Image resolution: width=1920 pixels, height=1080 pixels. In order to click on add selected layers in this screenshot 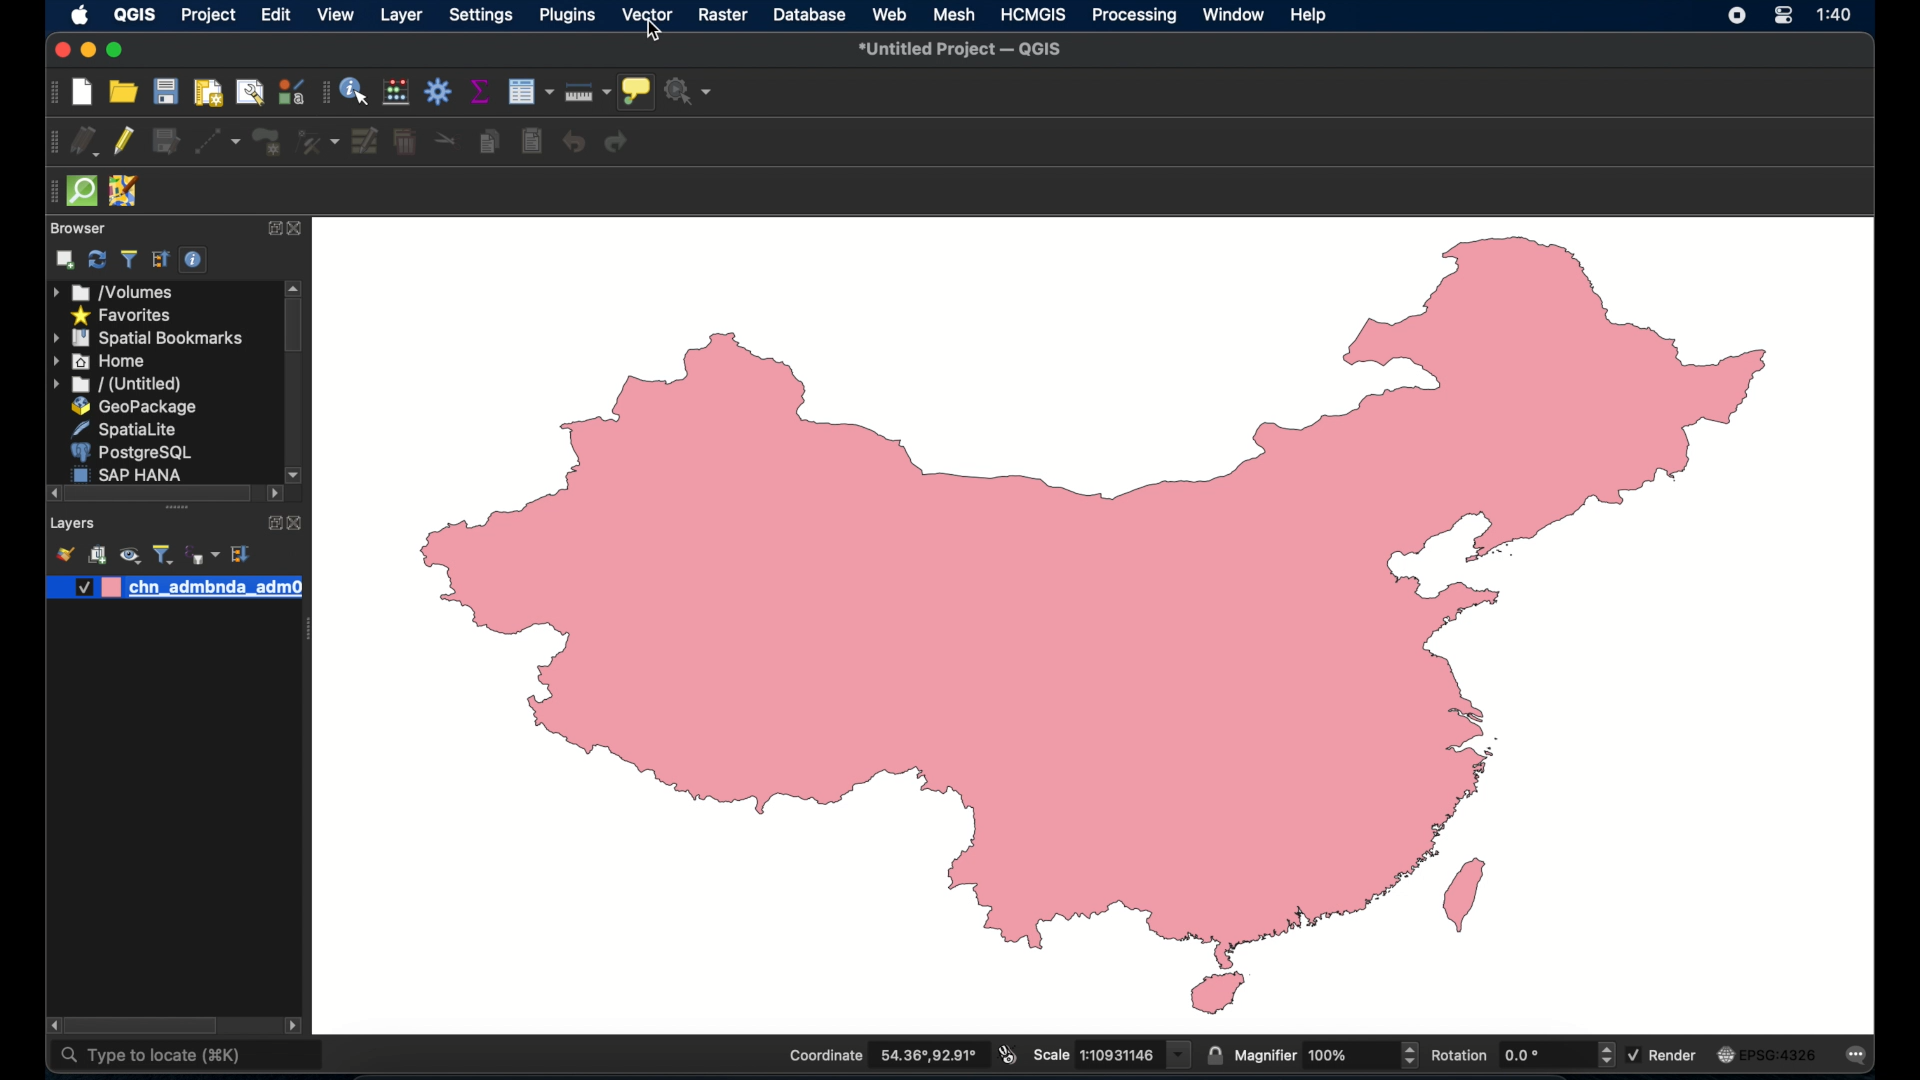, I will do `click(66, 260)`.